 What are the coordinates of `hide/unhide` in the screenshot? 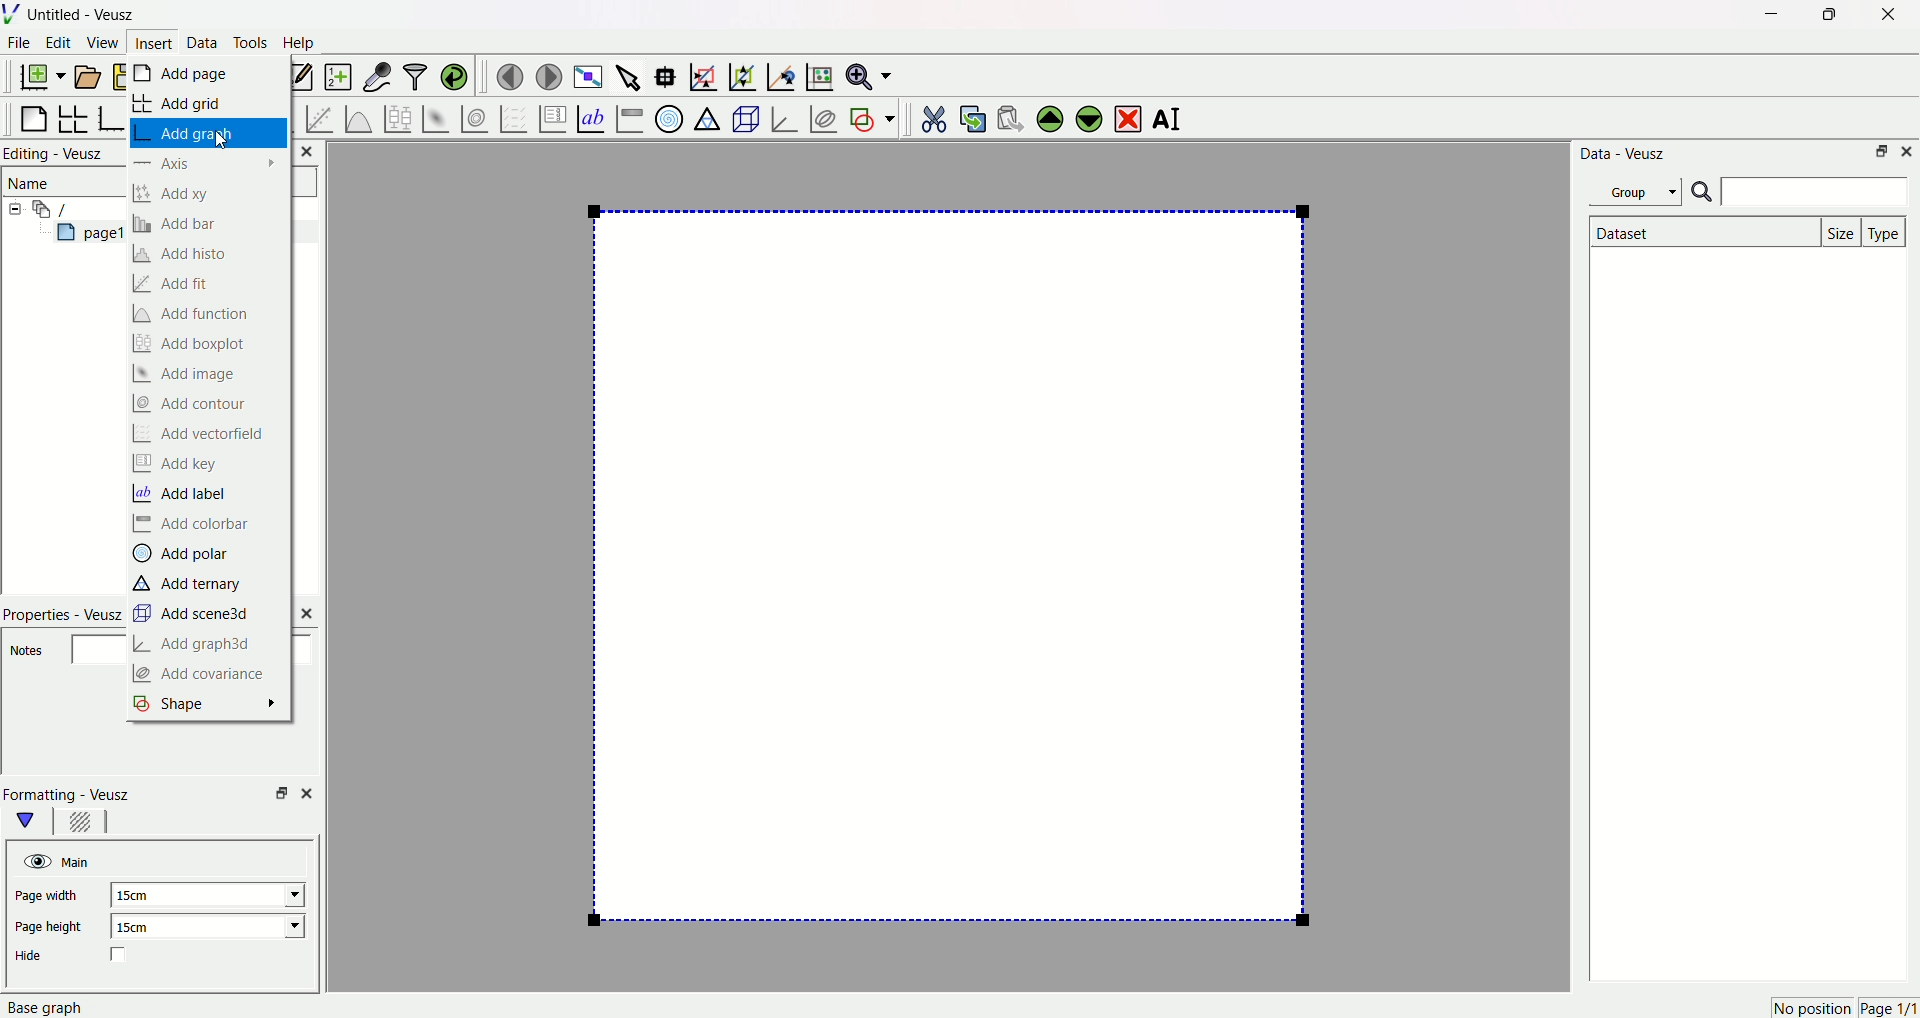 It's located at (35, 861).